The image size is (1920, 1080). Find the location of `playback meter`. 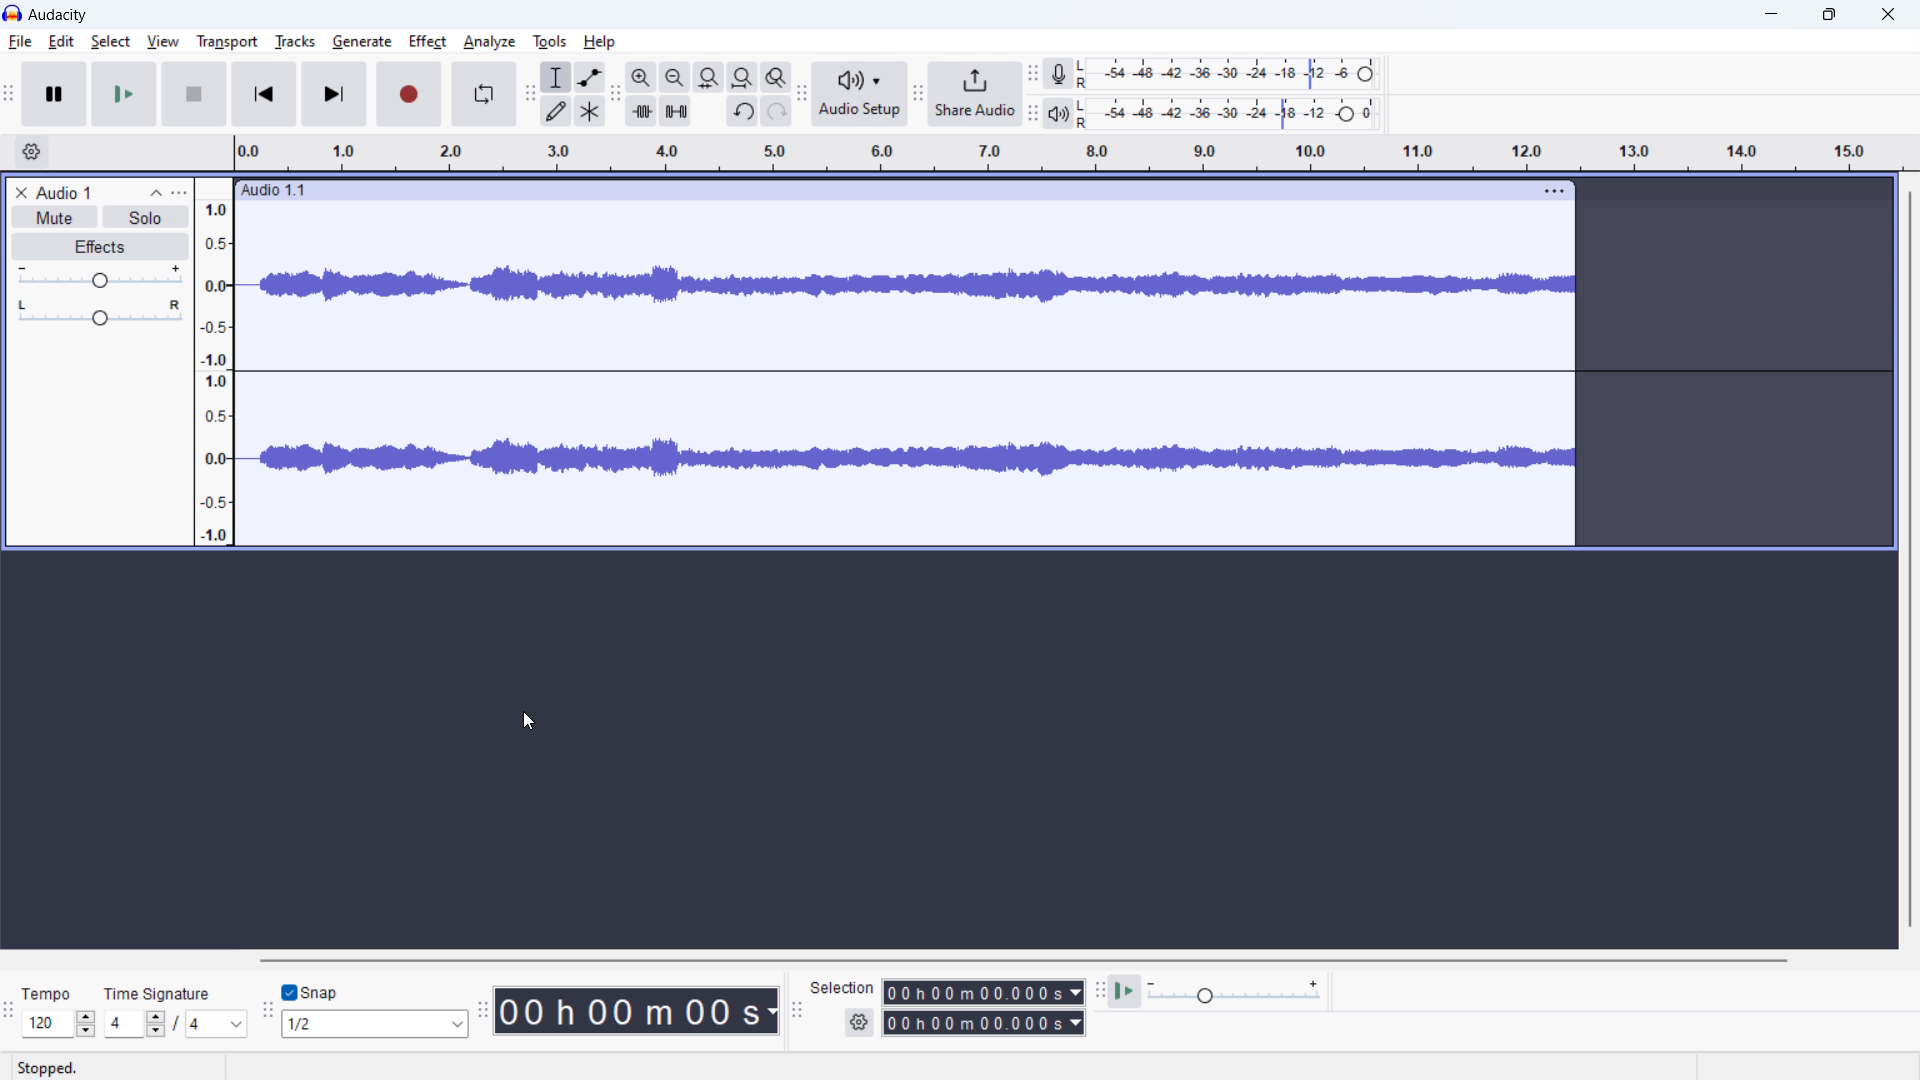

playback meter is located at coordinates (1059, 113).